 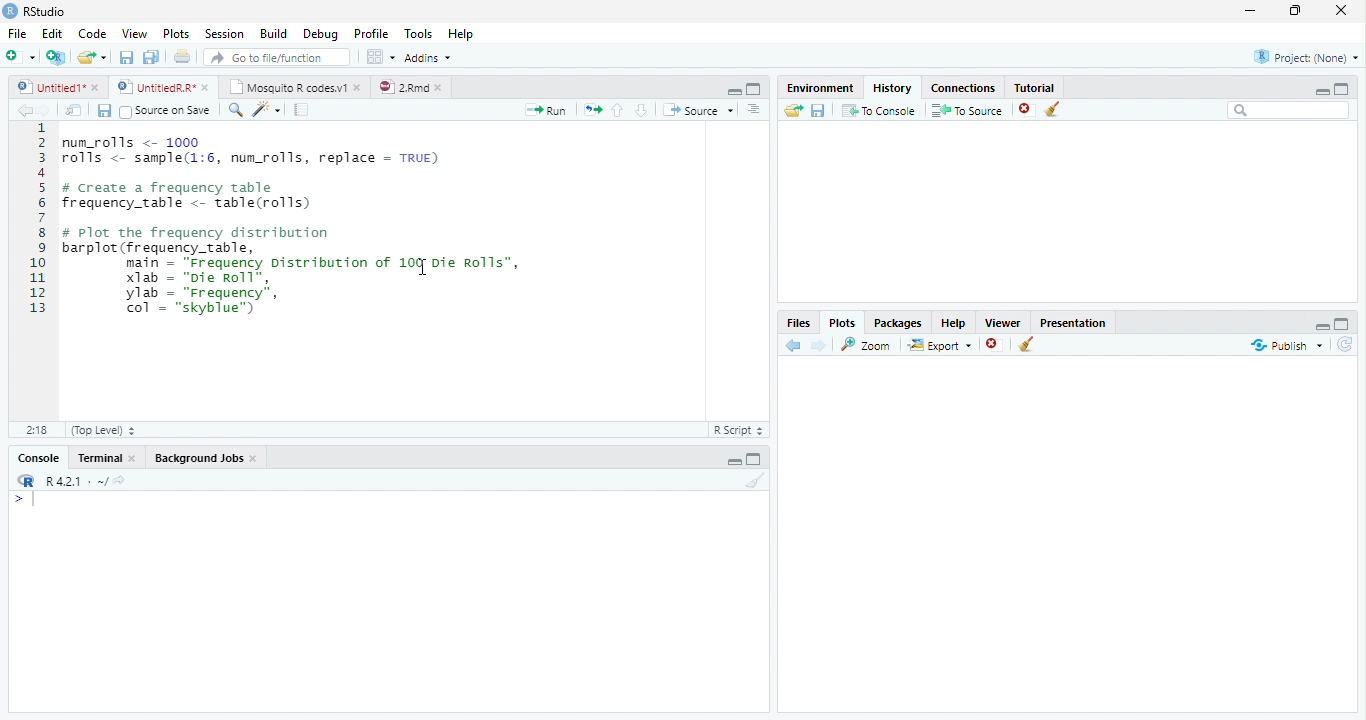 I want to click on New File, so click(x=20, y=56).